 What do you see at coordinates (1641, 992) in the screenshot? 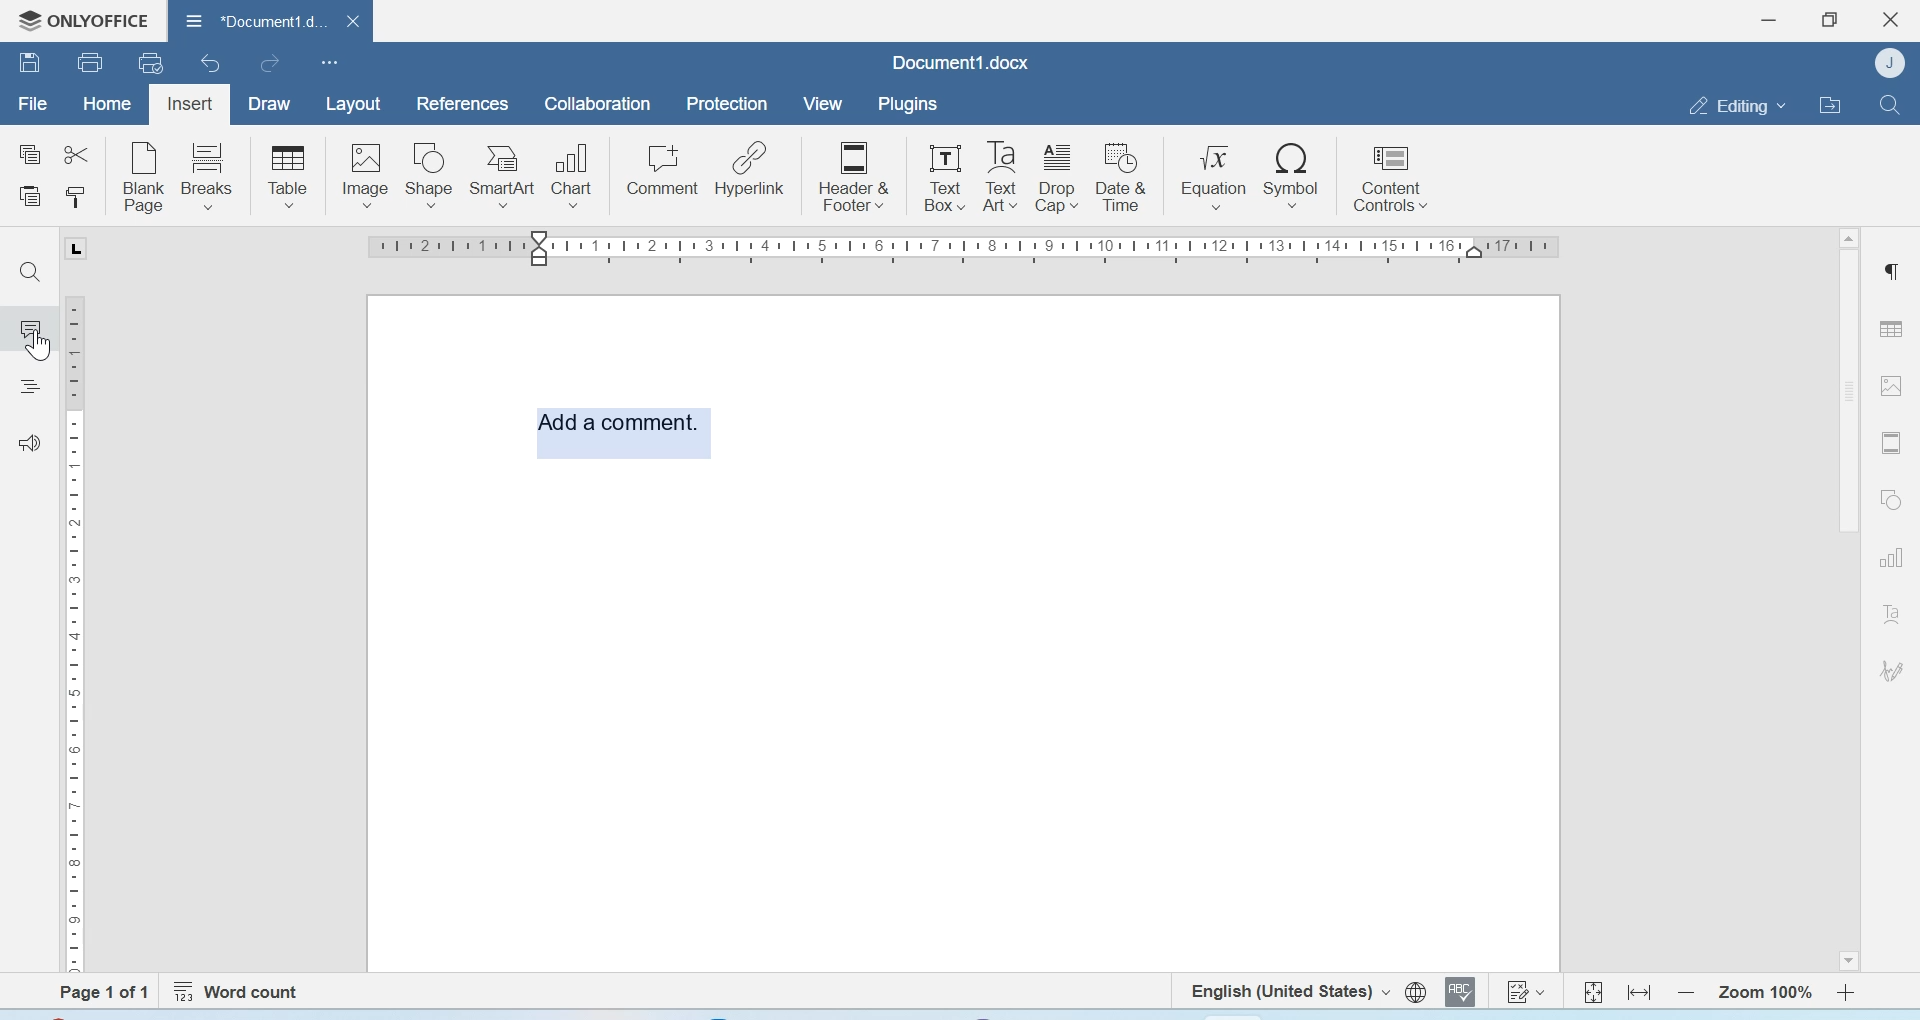
I see `Fit to width` at bounding box center [1641, 992].